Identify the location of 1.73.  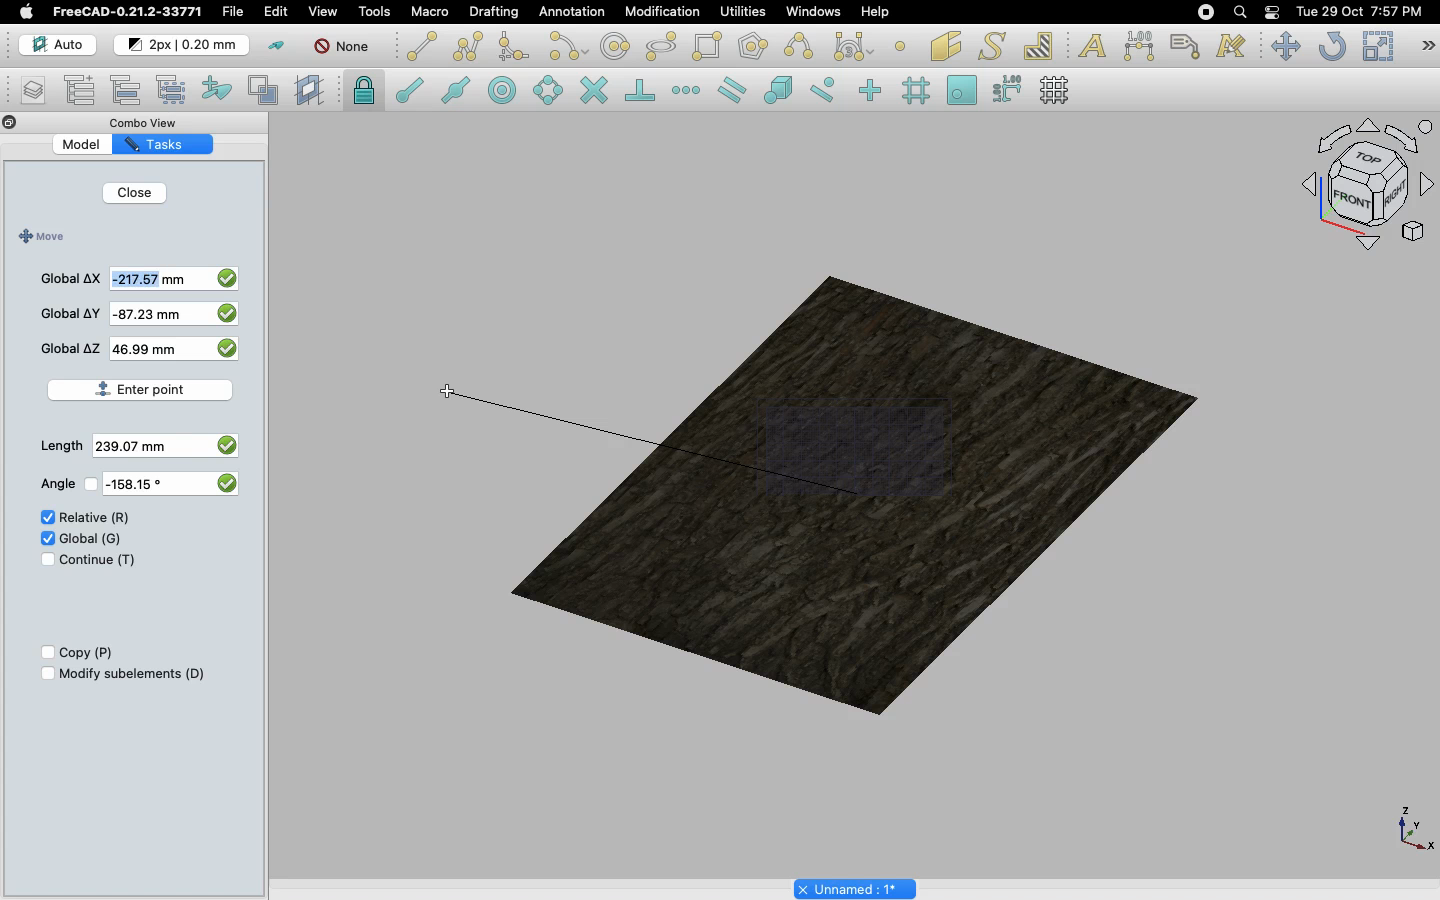
(128, 447).